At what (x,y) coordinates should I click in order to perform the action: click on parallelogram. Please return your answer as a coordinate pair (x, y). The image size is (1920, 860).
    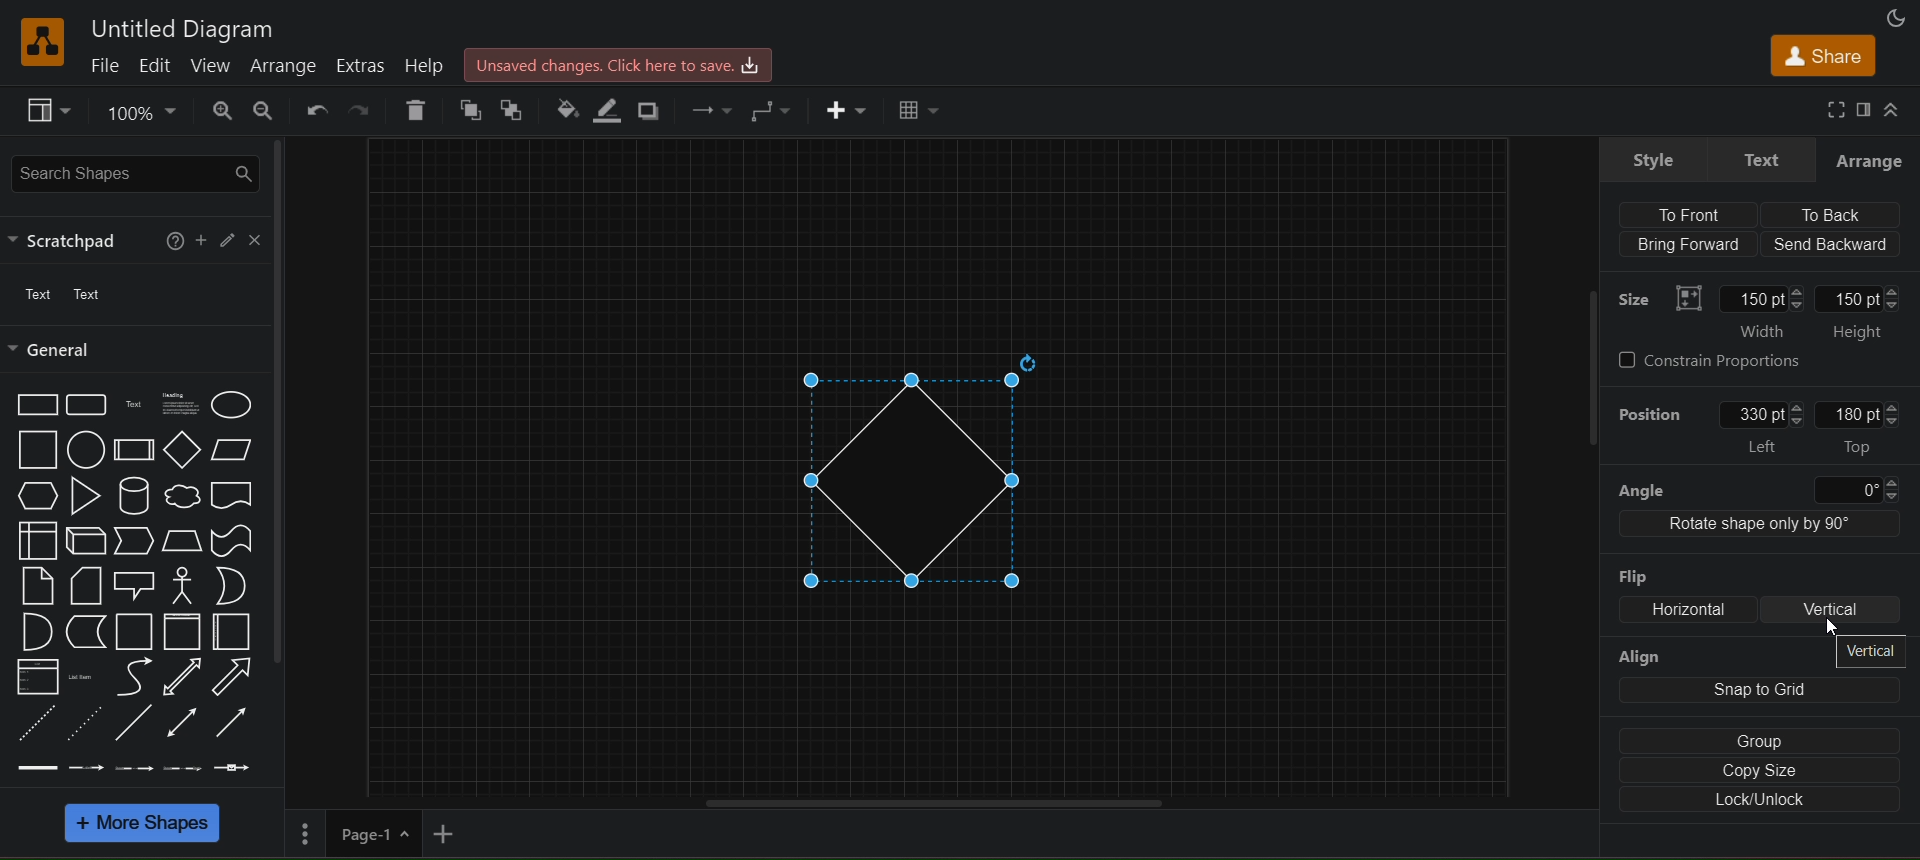
    Looking at the image, I should click on (228, 450).